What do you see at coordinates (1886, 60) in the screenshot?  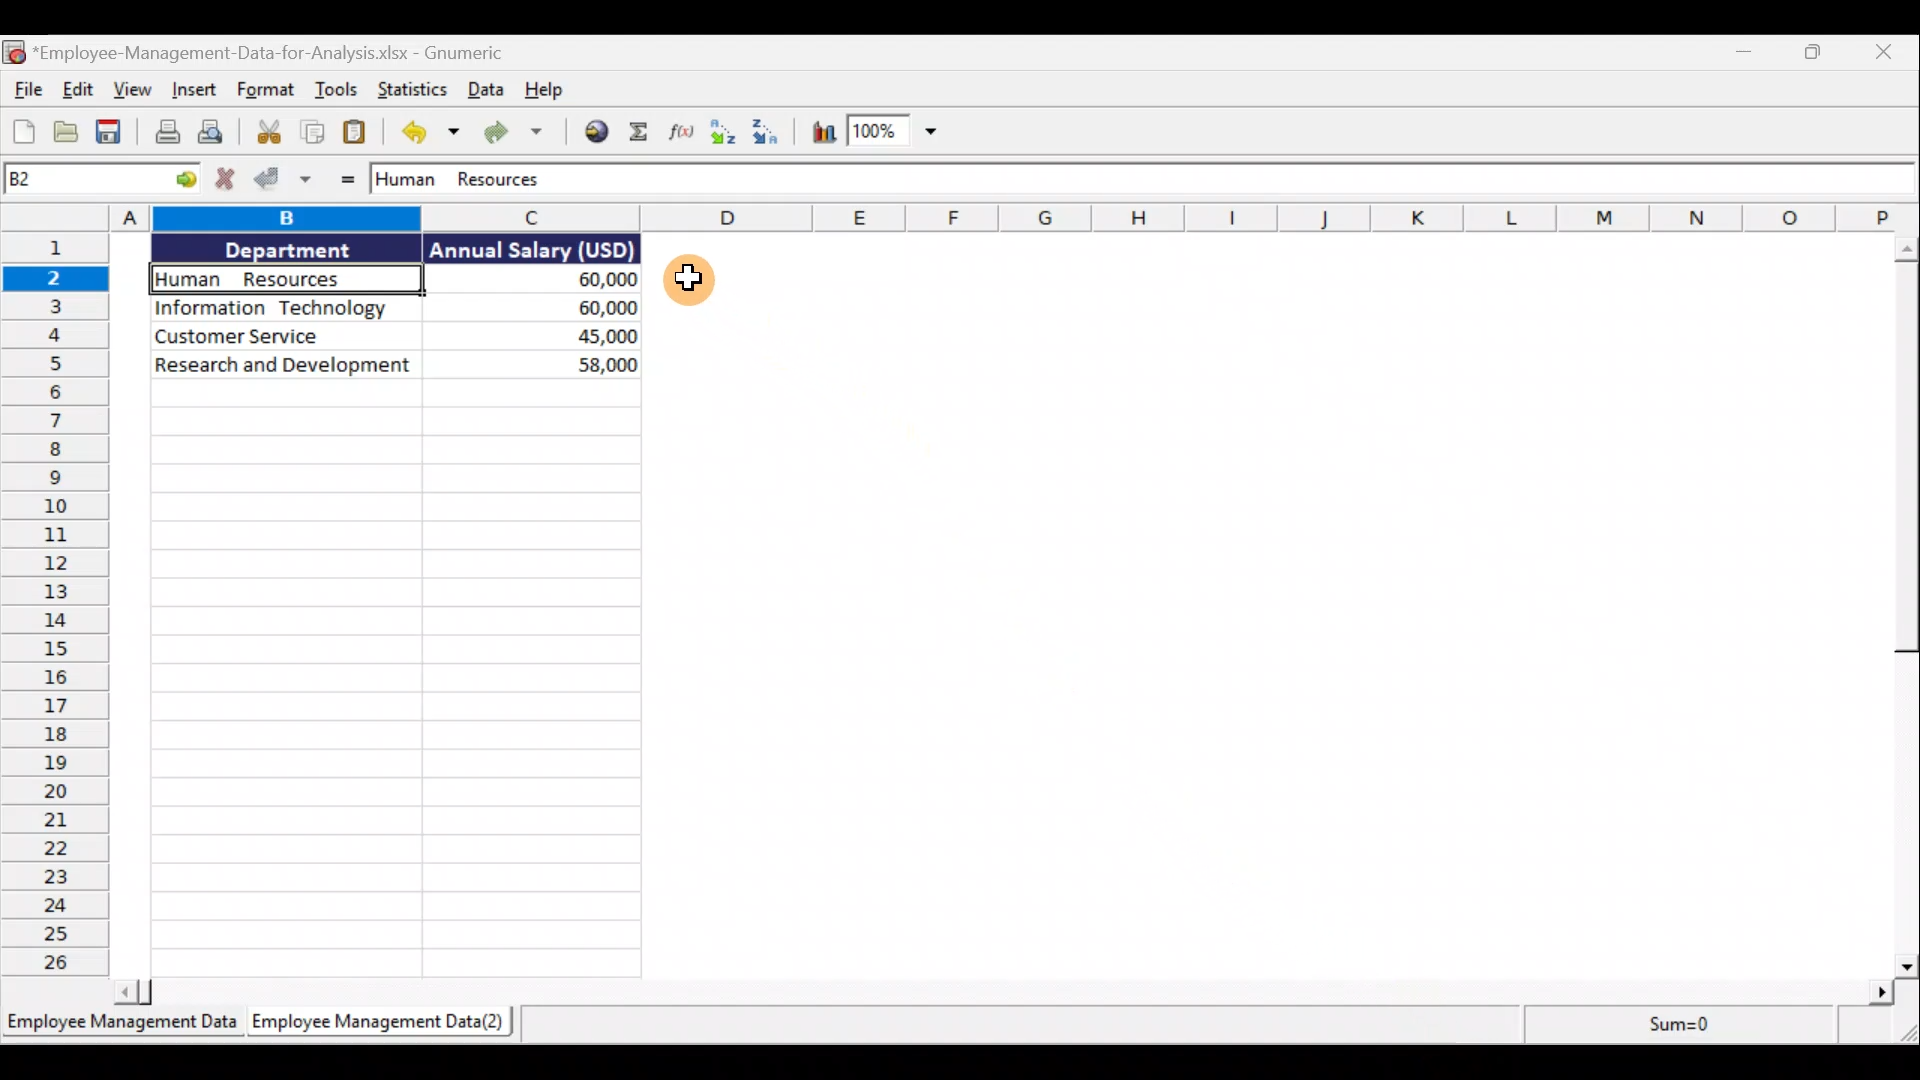 I see `close` at bounding box center [1886, 60].